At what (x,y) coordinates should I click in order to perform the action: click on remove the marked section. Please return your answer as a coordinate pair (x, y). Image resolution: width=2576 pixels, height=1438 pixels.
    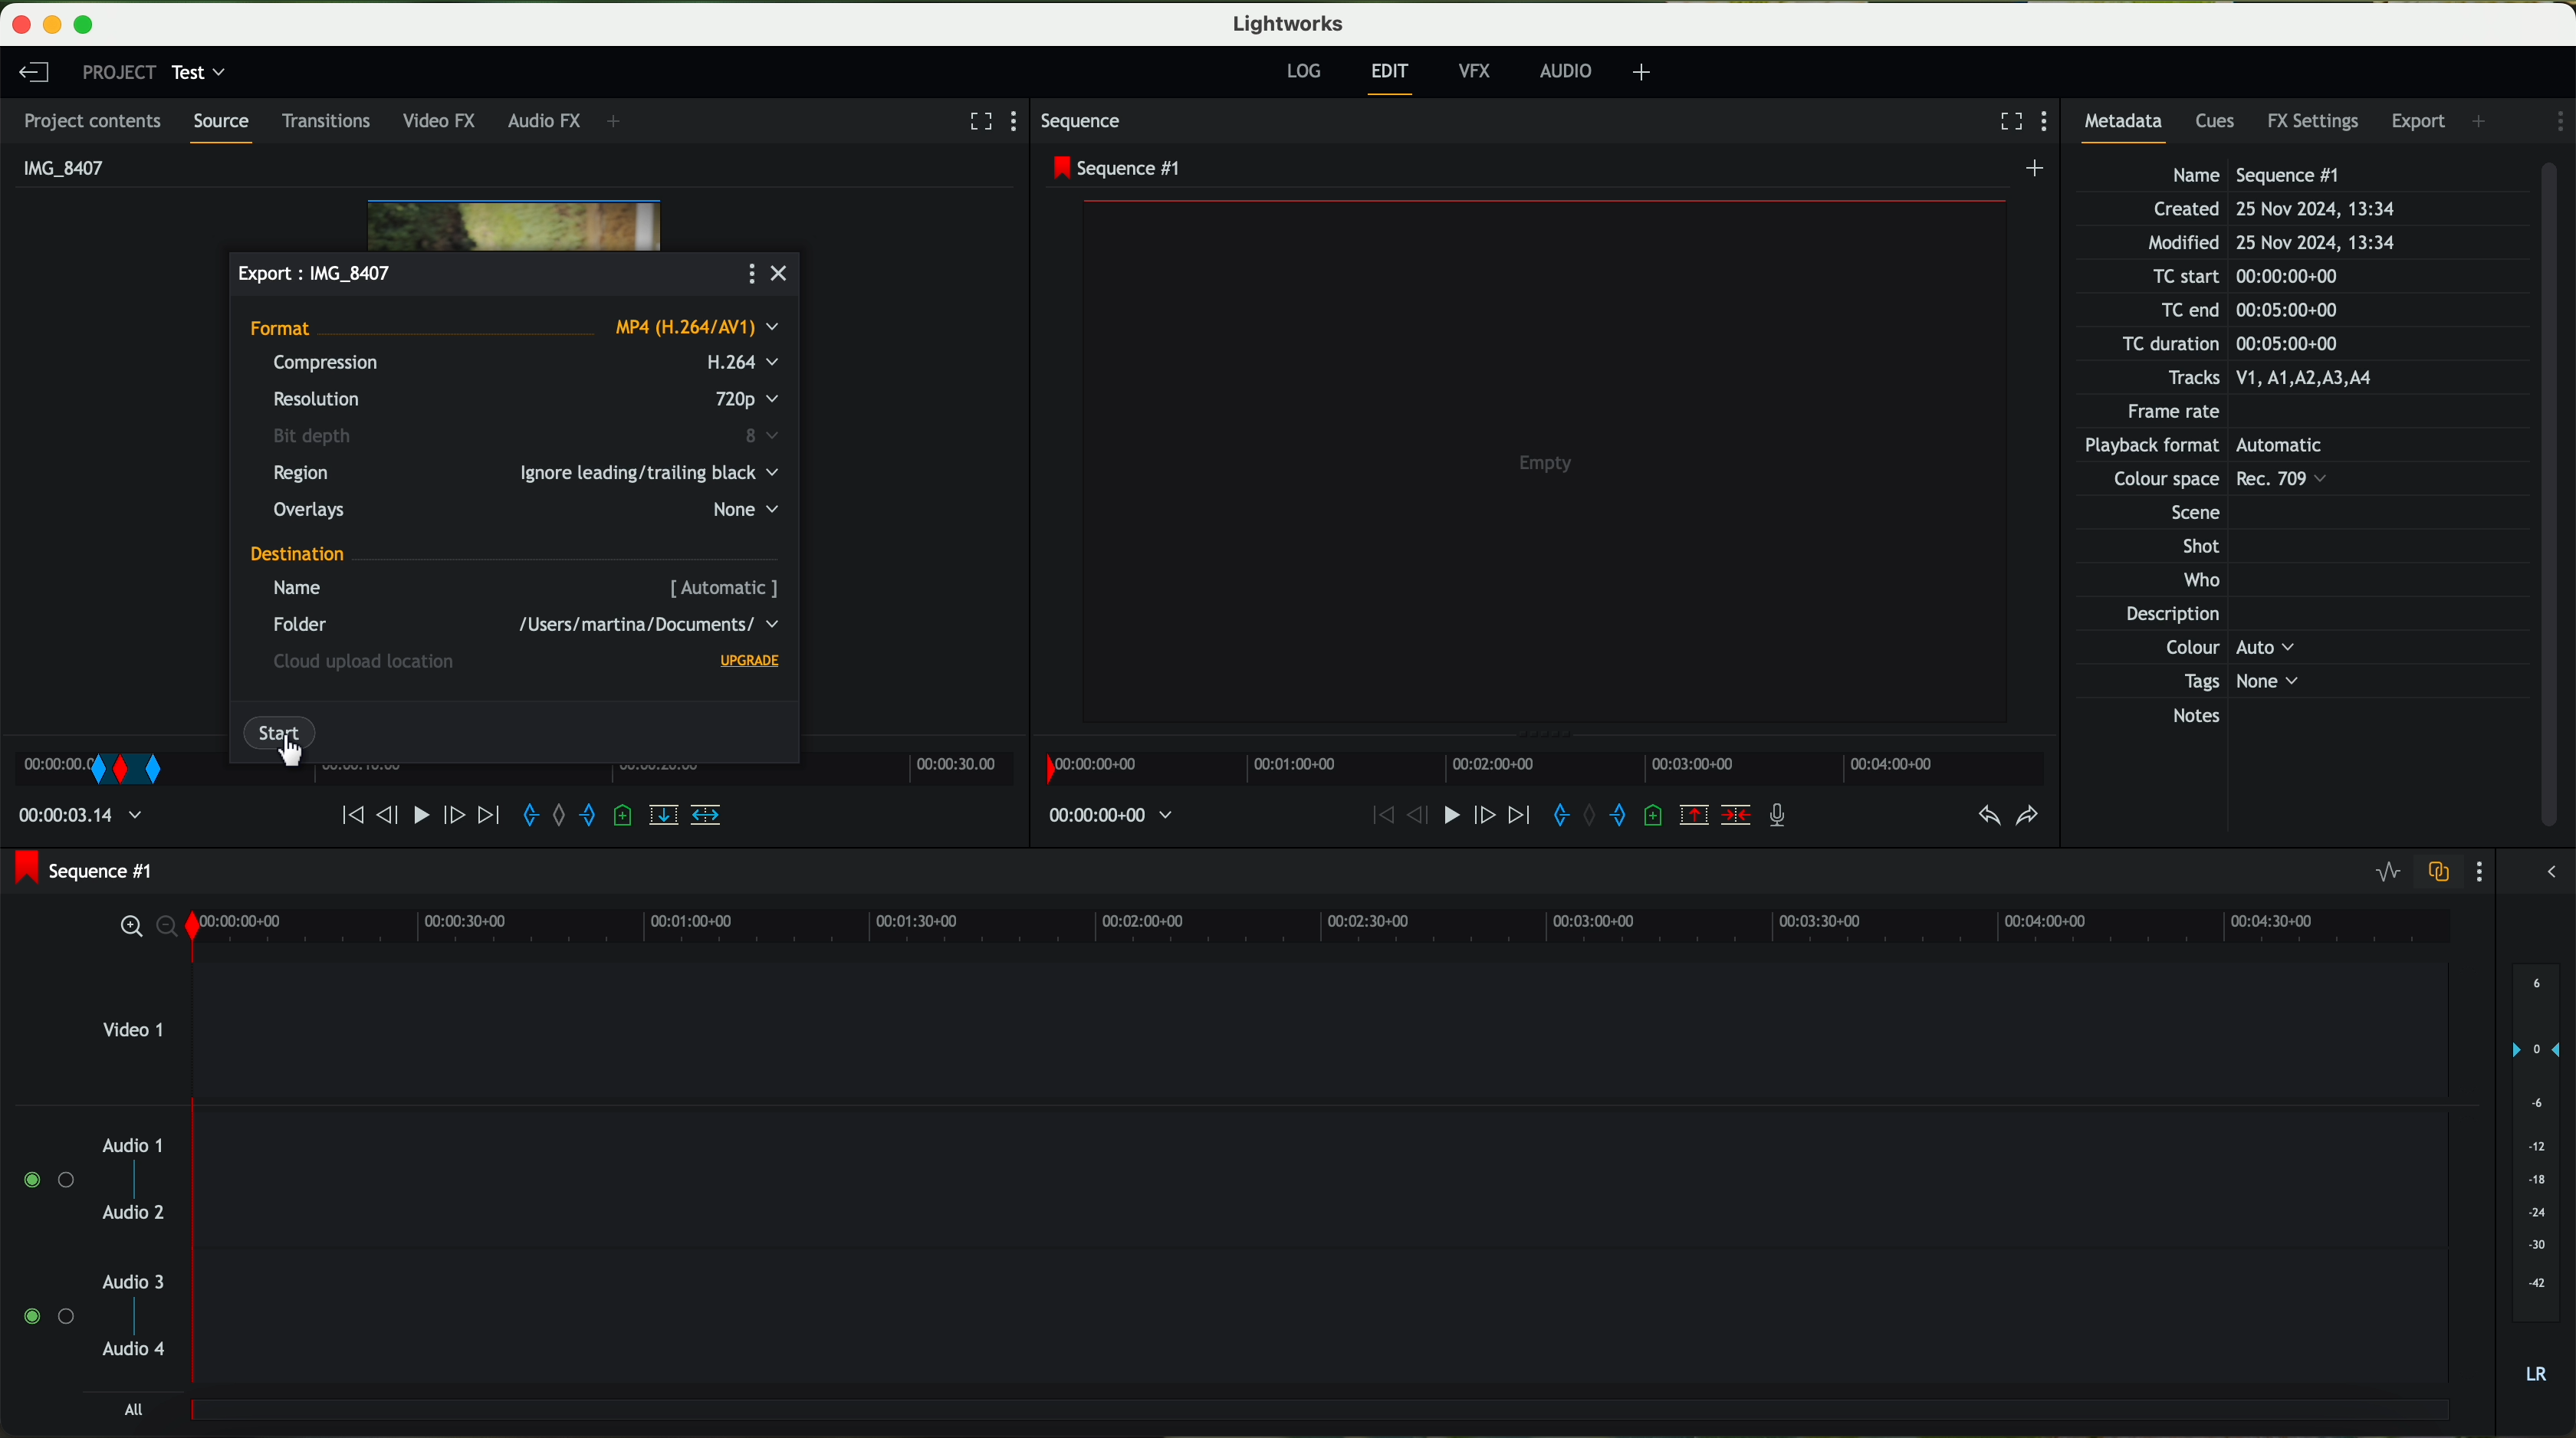
    Looking at the image, I should click on (1696, 817).